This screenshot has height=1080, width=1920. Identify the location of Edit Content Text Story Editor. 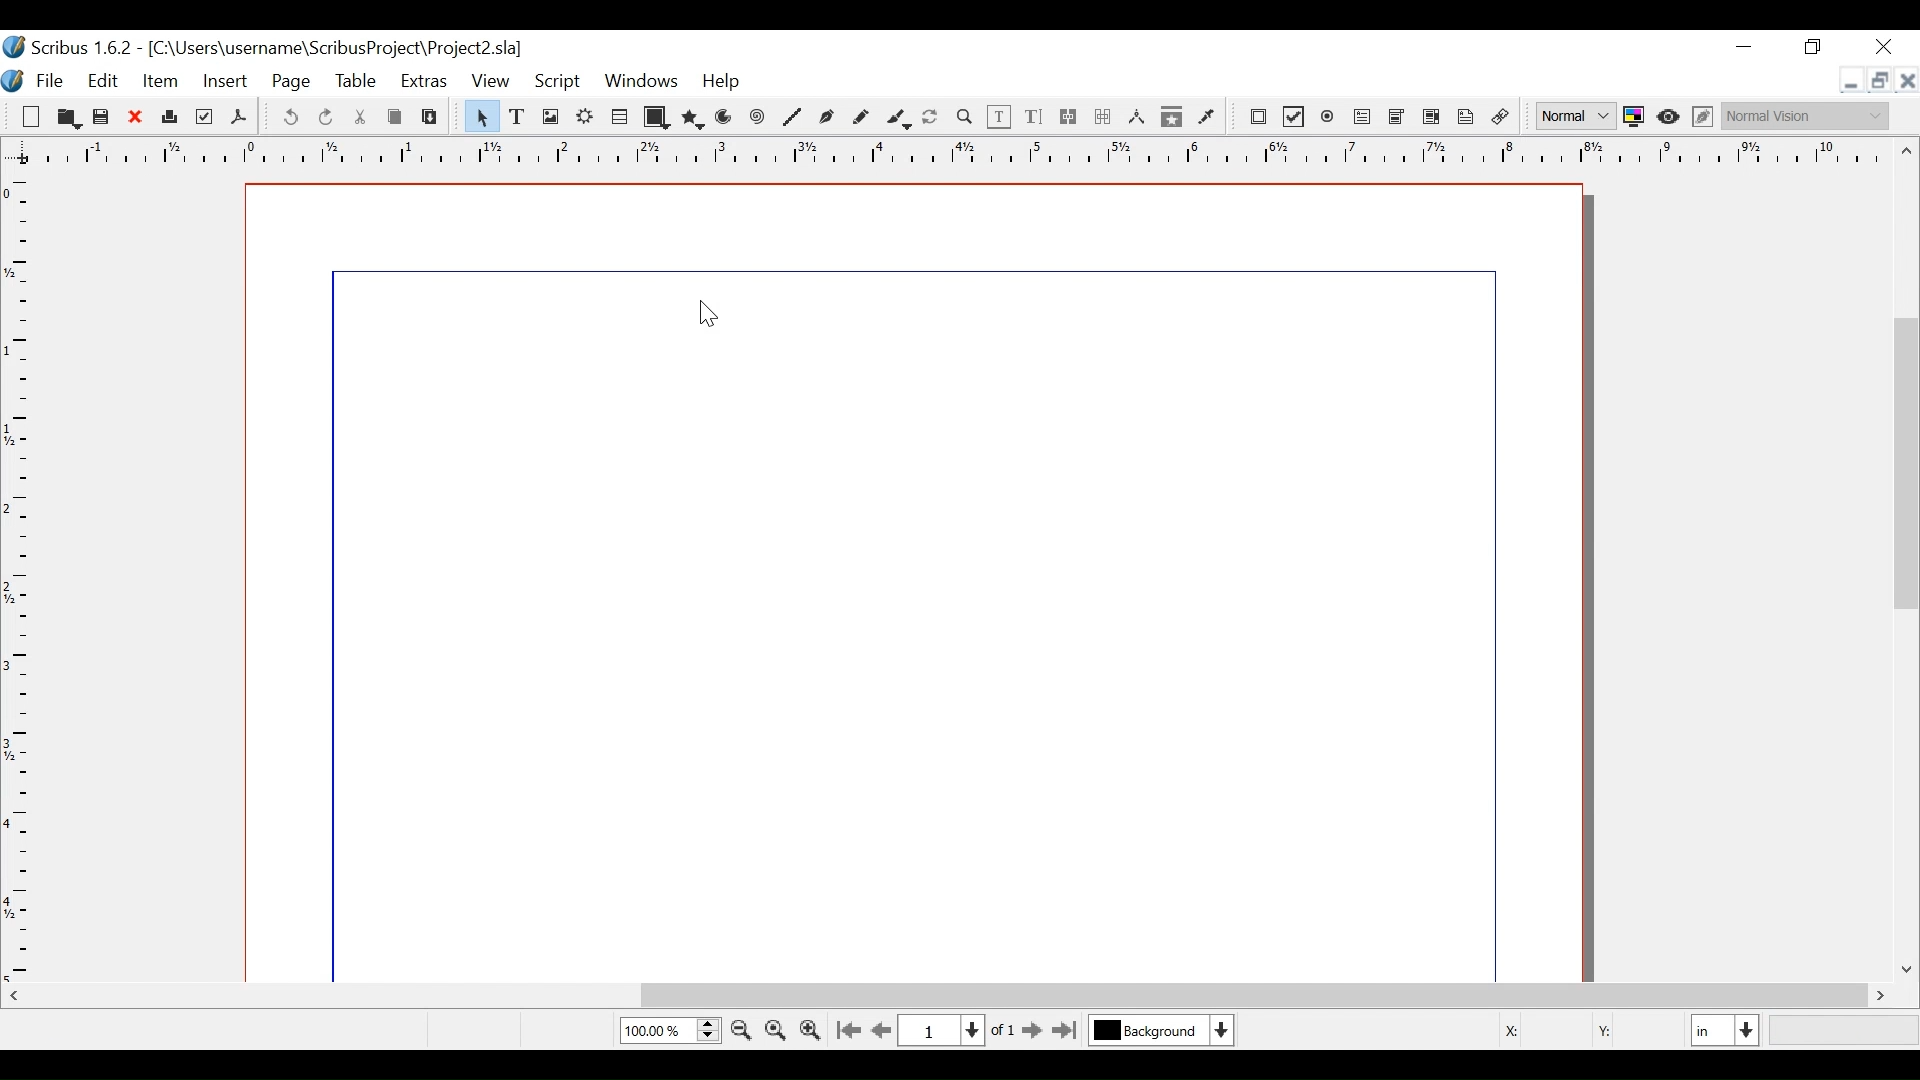
(1033, 117).